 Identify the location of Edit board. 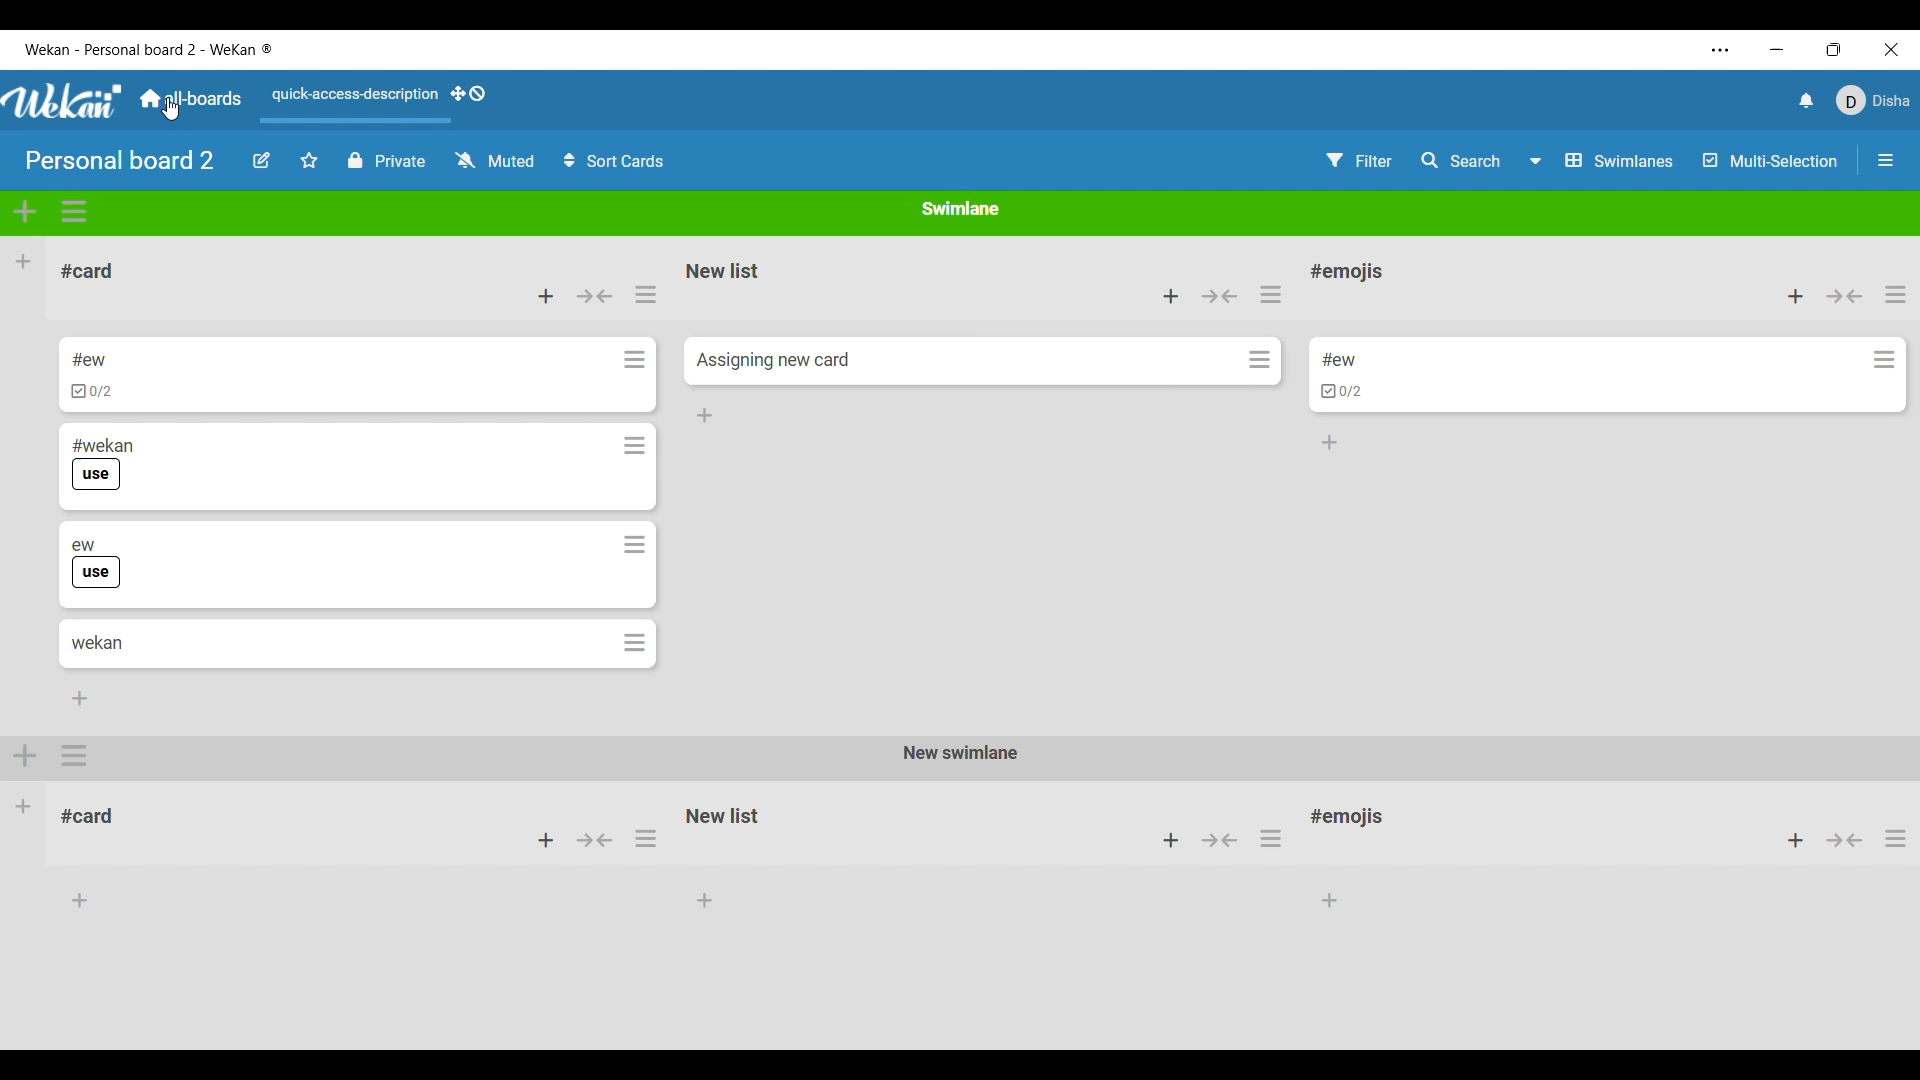
(261, 160).